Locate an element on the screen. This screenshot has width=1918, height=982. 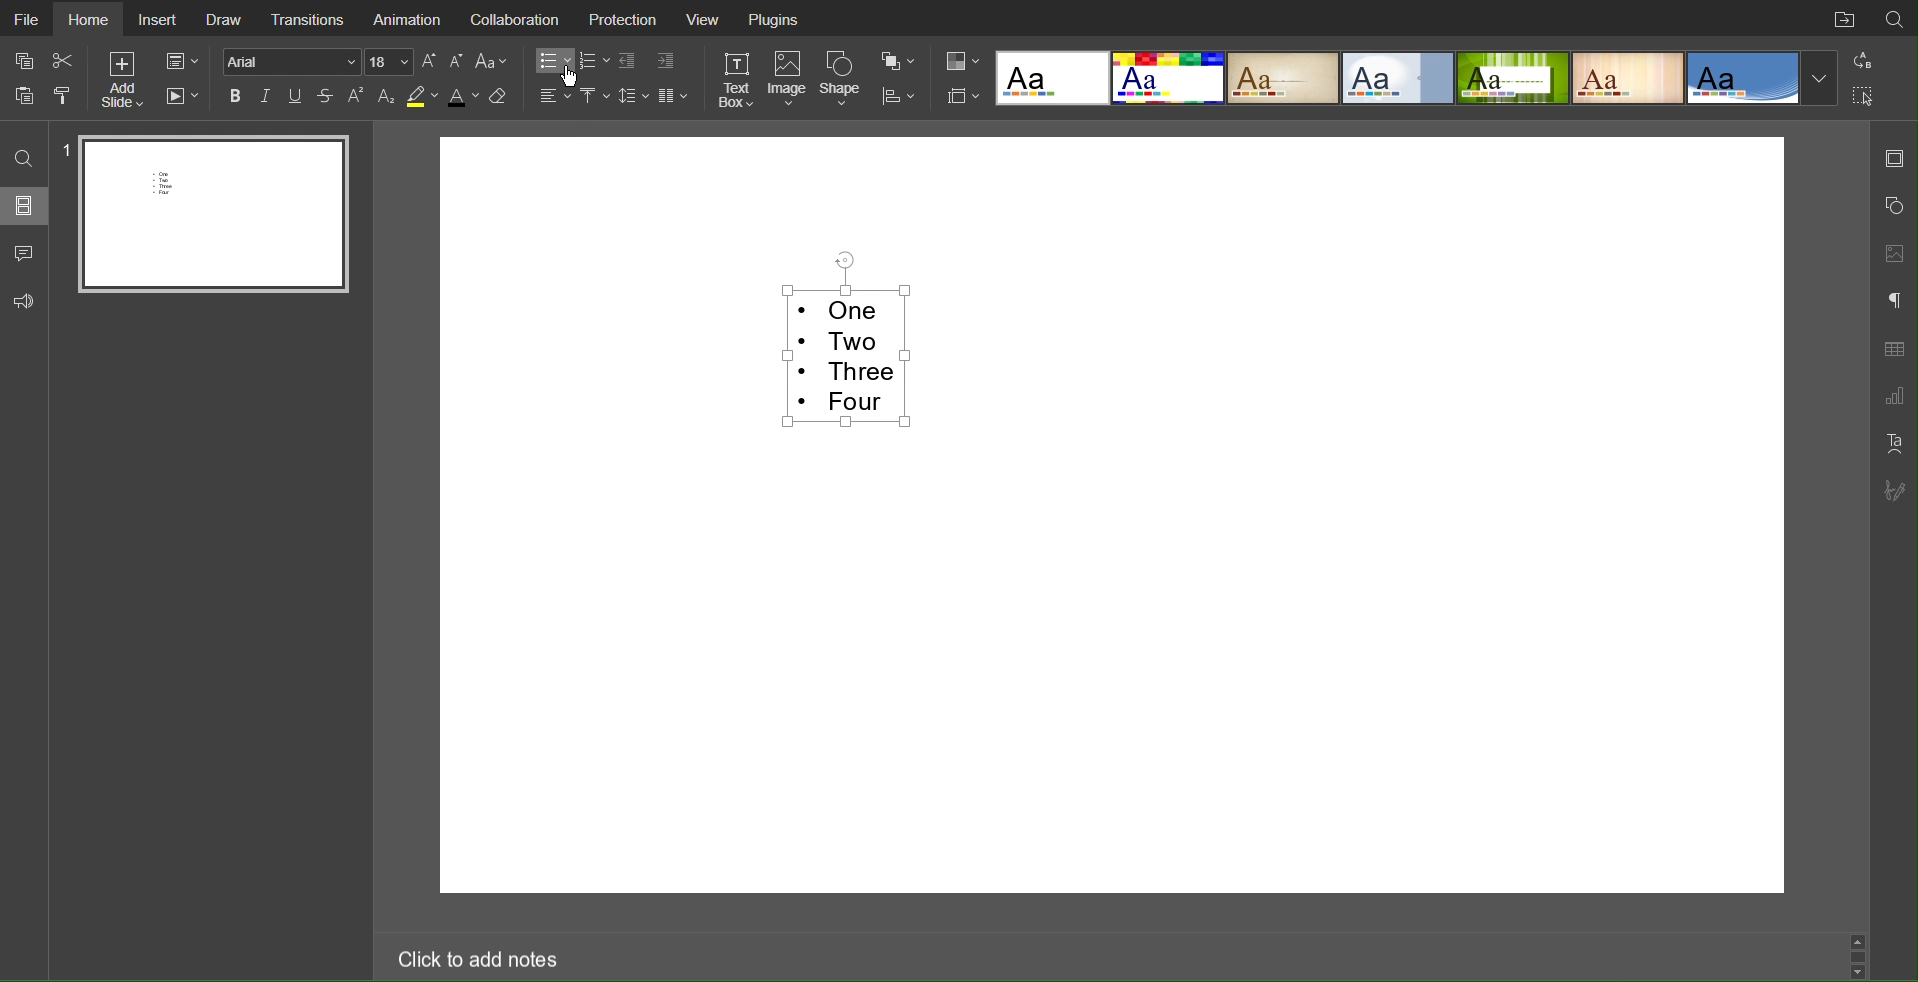
Erase is located at coordinates (499, 95).